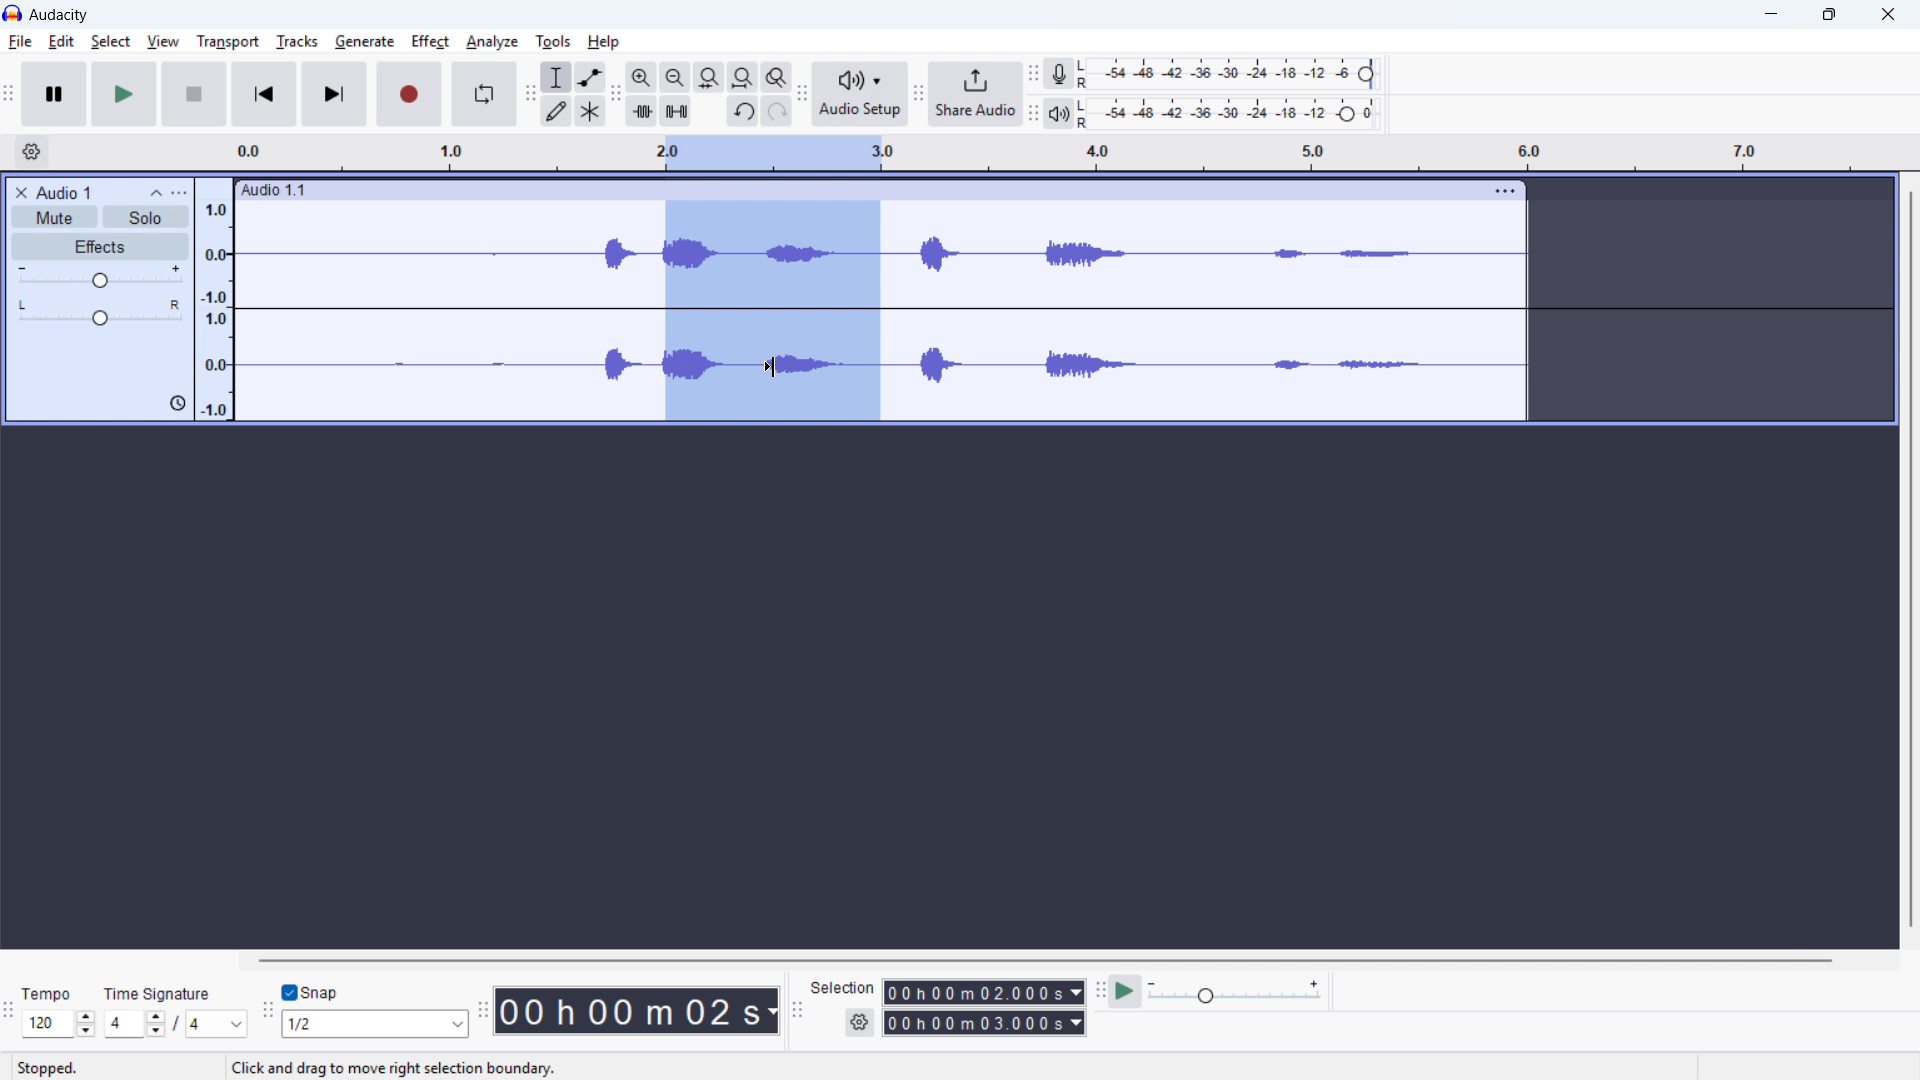 Image resolution: width=1920 pixels, height=1080 pixels. I want to click on Click and drag to move right selection boundary., so click(394, 1068).